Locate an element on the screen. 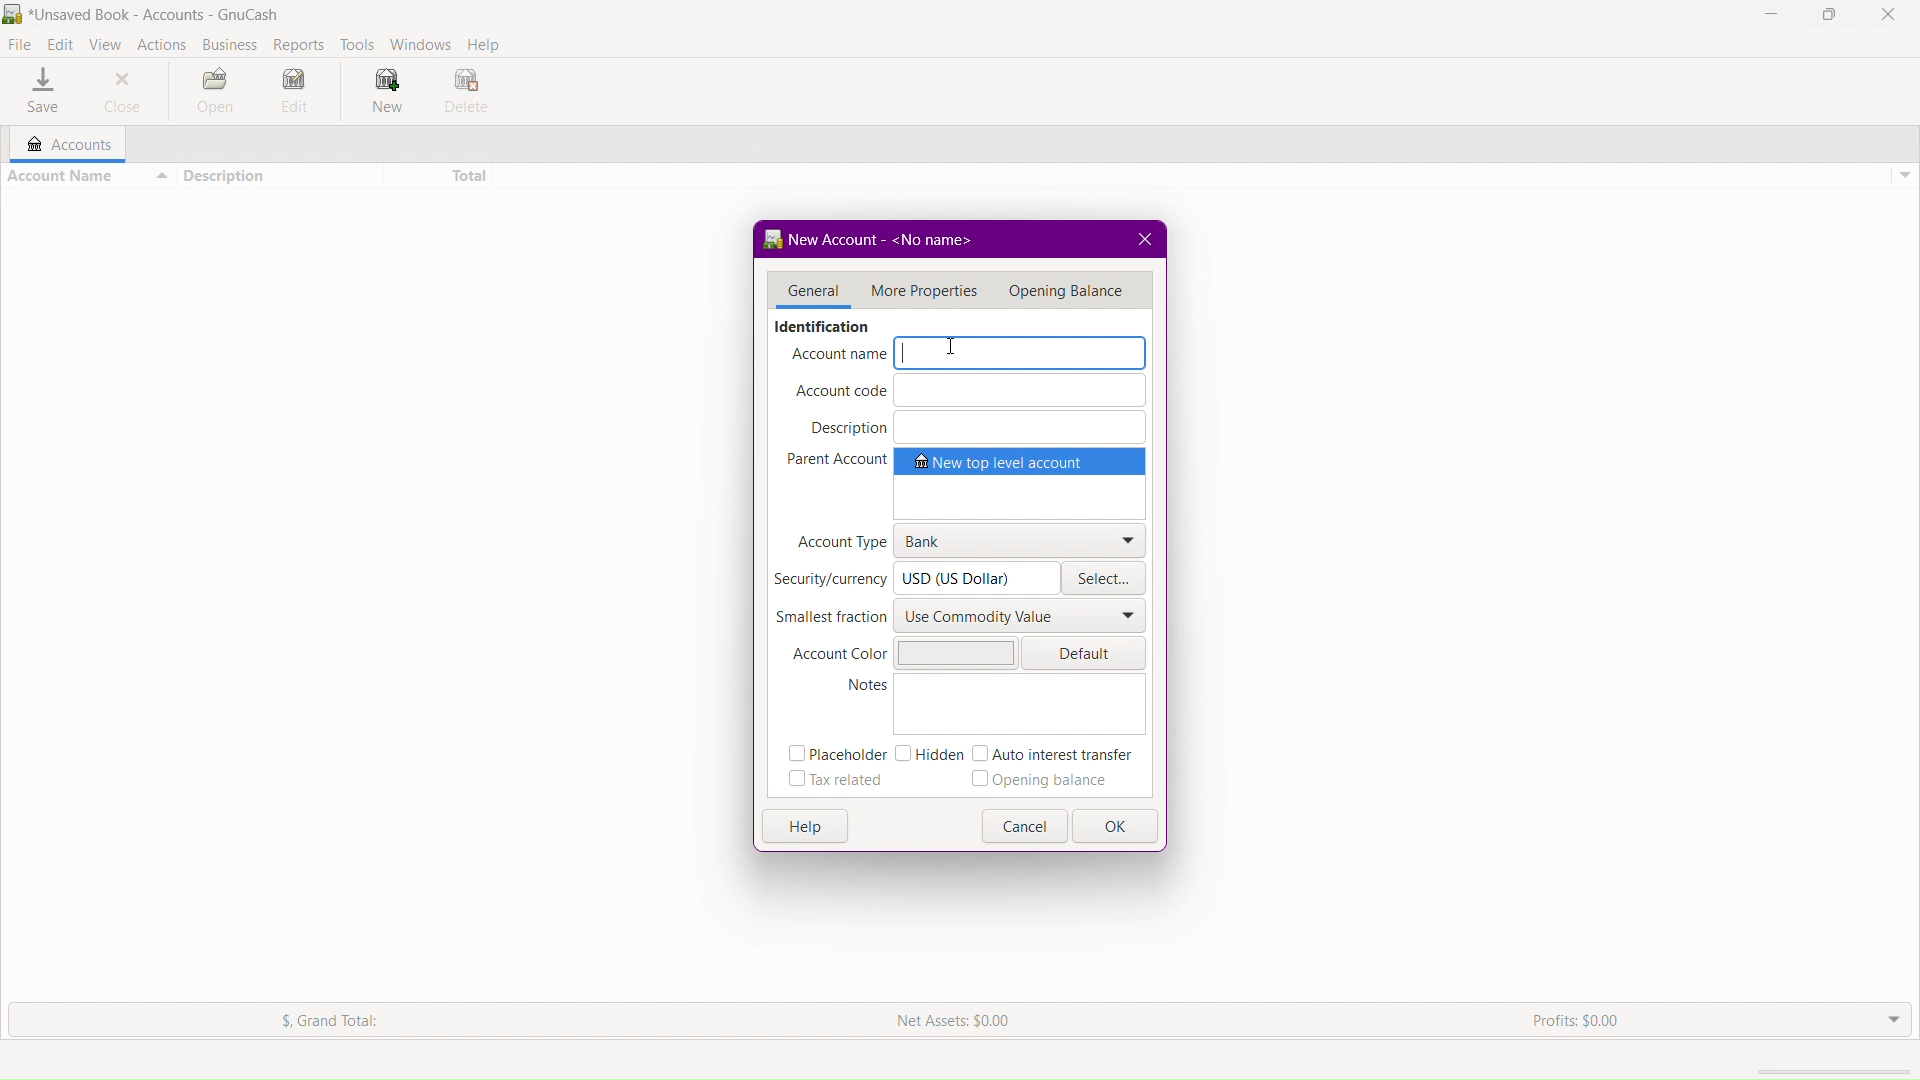 The height and width of the screenshot is (1080, 1920). Tax related is located at coordinates (836, 782).